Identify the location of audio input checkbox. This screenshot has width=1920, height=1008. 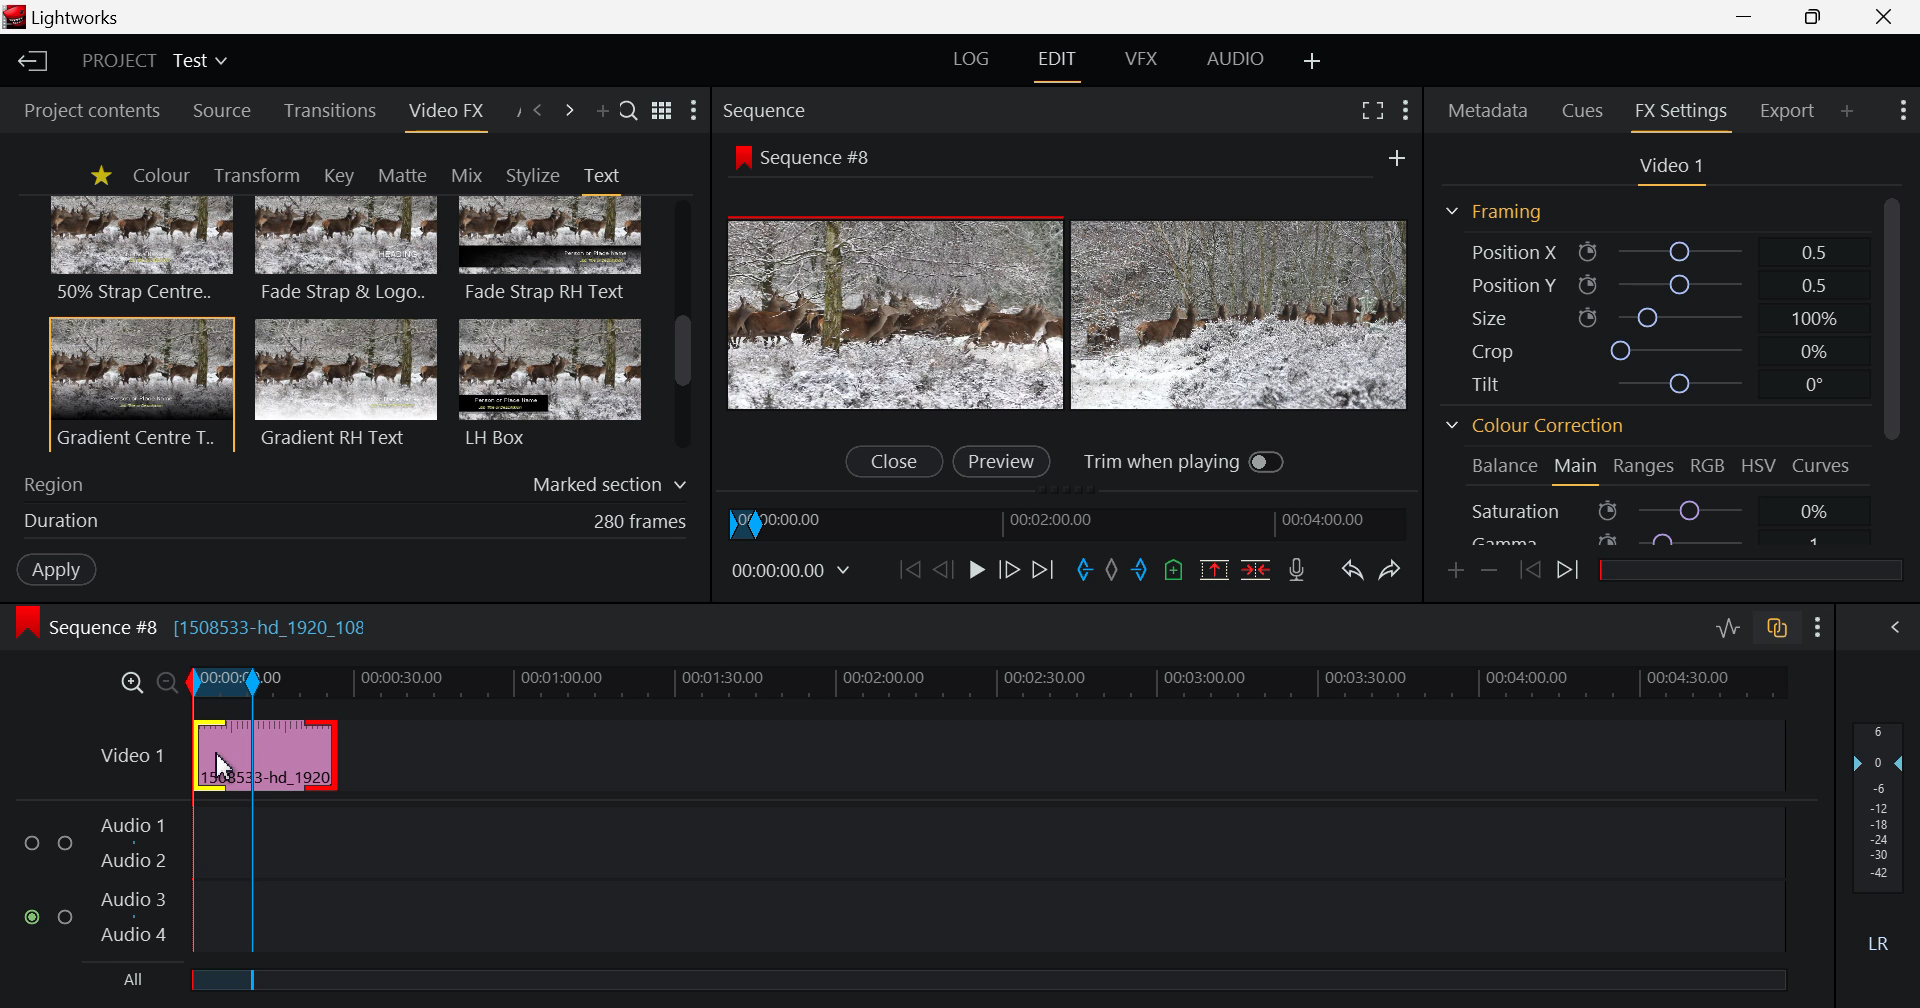
(49, 881).